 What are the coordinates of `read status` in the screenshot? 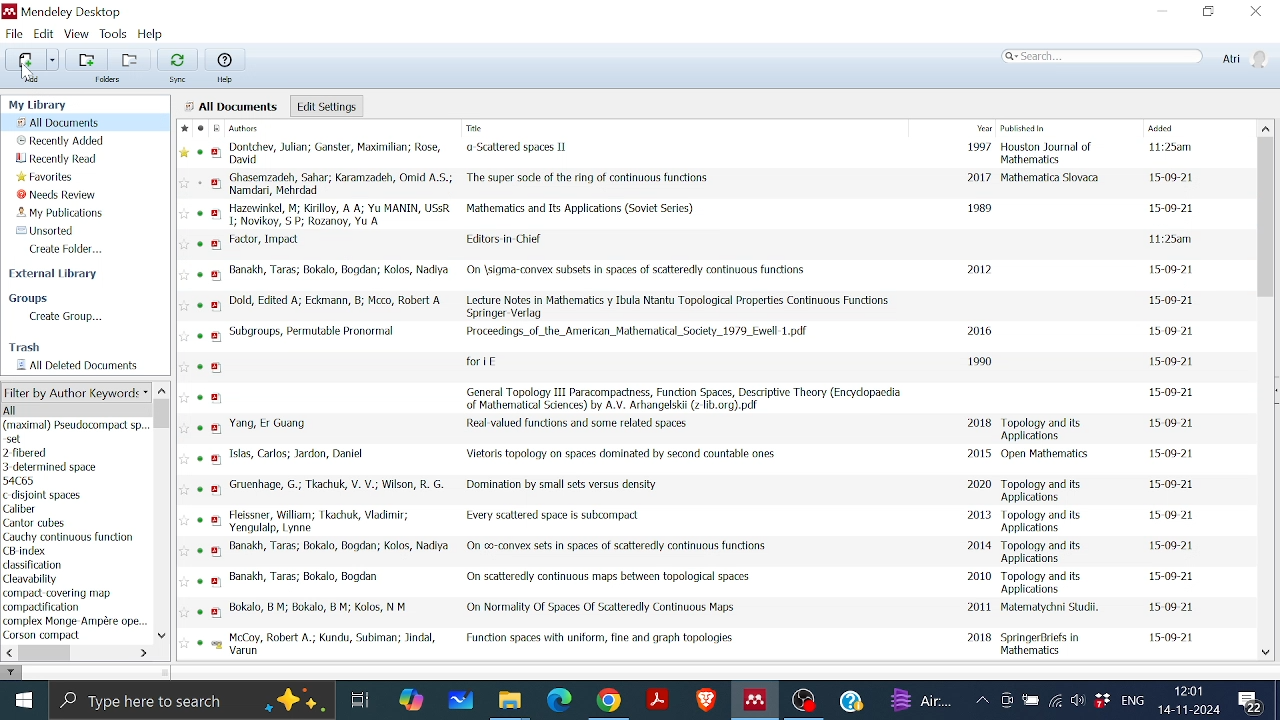 It's located at (204, 612).